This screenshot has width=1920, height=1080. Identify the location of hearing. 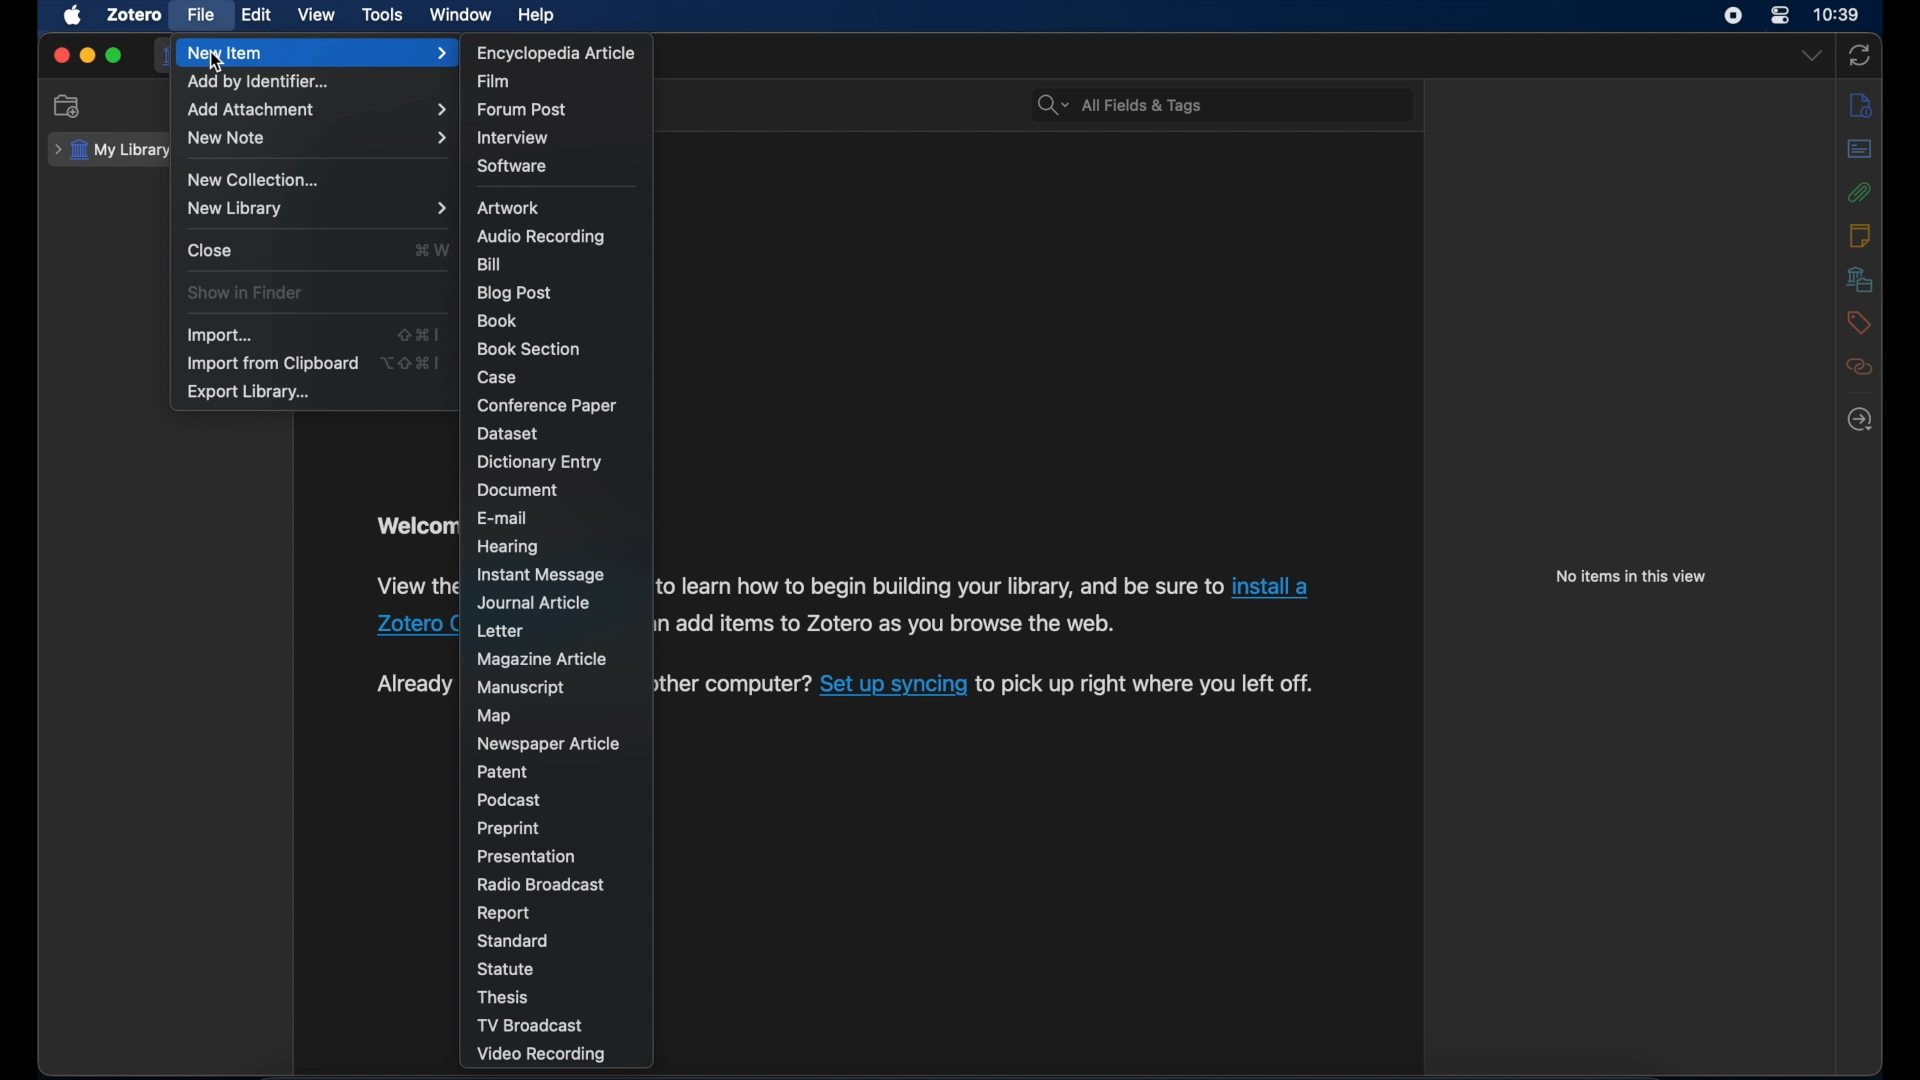
(509, 547).